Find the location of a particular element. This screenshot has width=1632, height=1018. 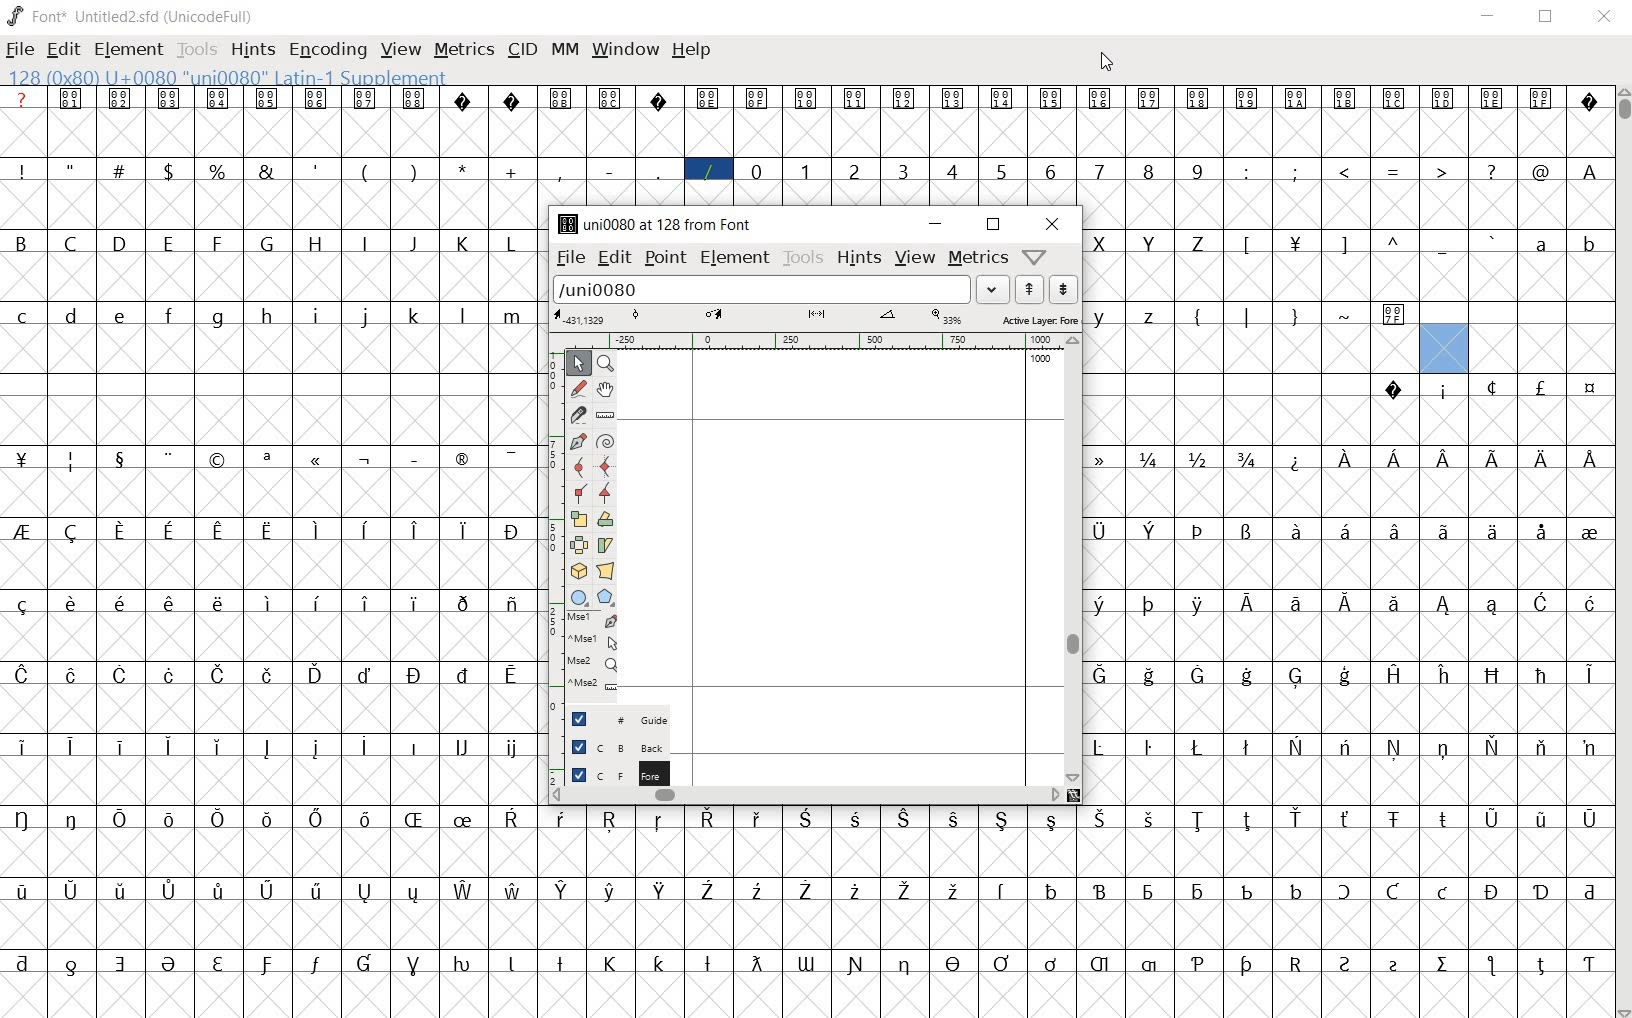

glyph is located at coordinates (1493, 99).